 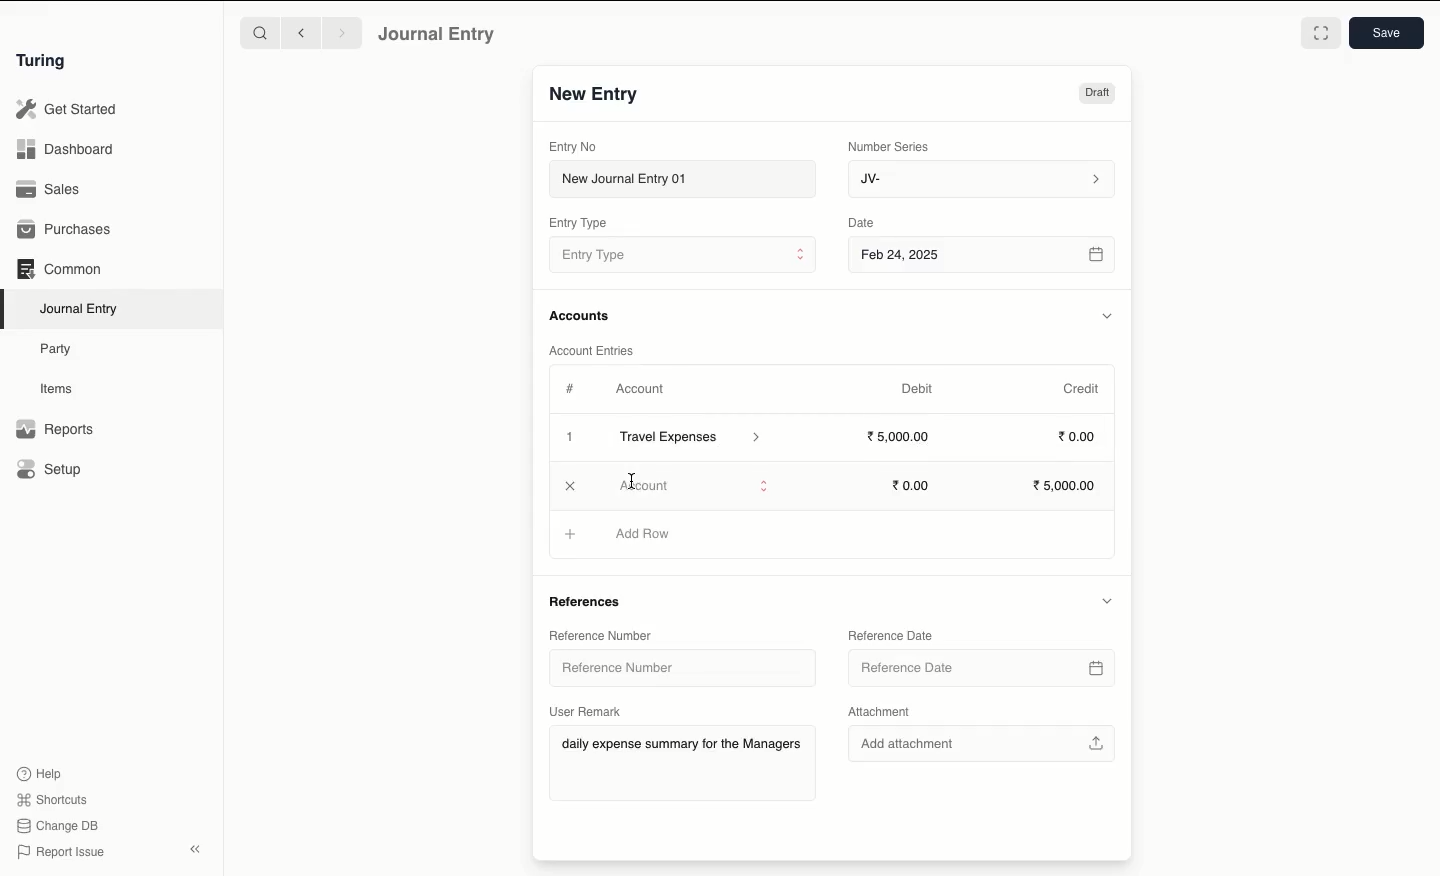 What do you see at coordinates (890, 637) in the screenshot?
I see `Reference Date` at bounding box center [890, 637].